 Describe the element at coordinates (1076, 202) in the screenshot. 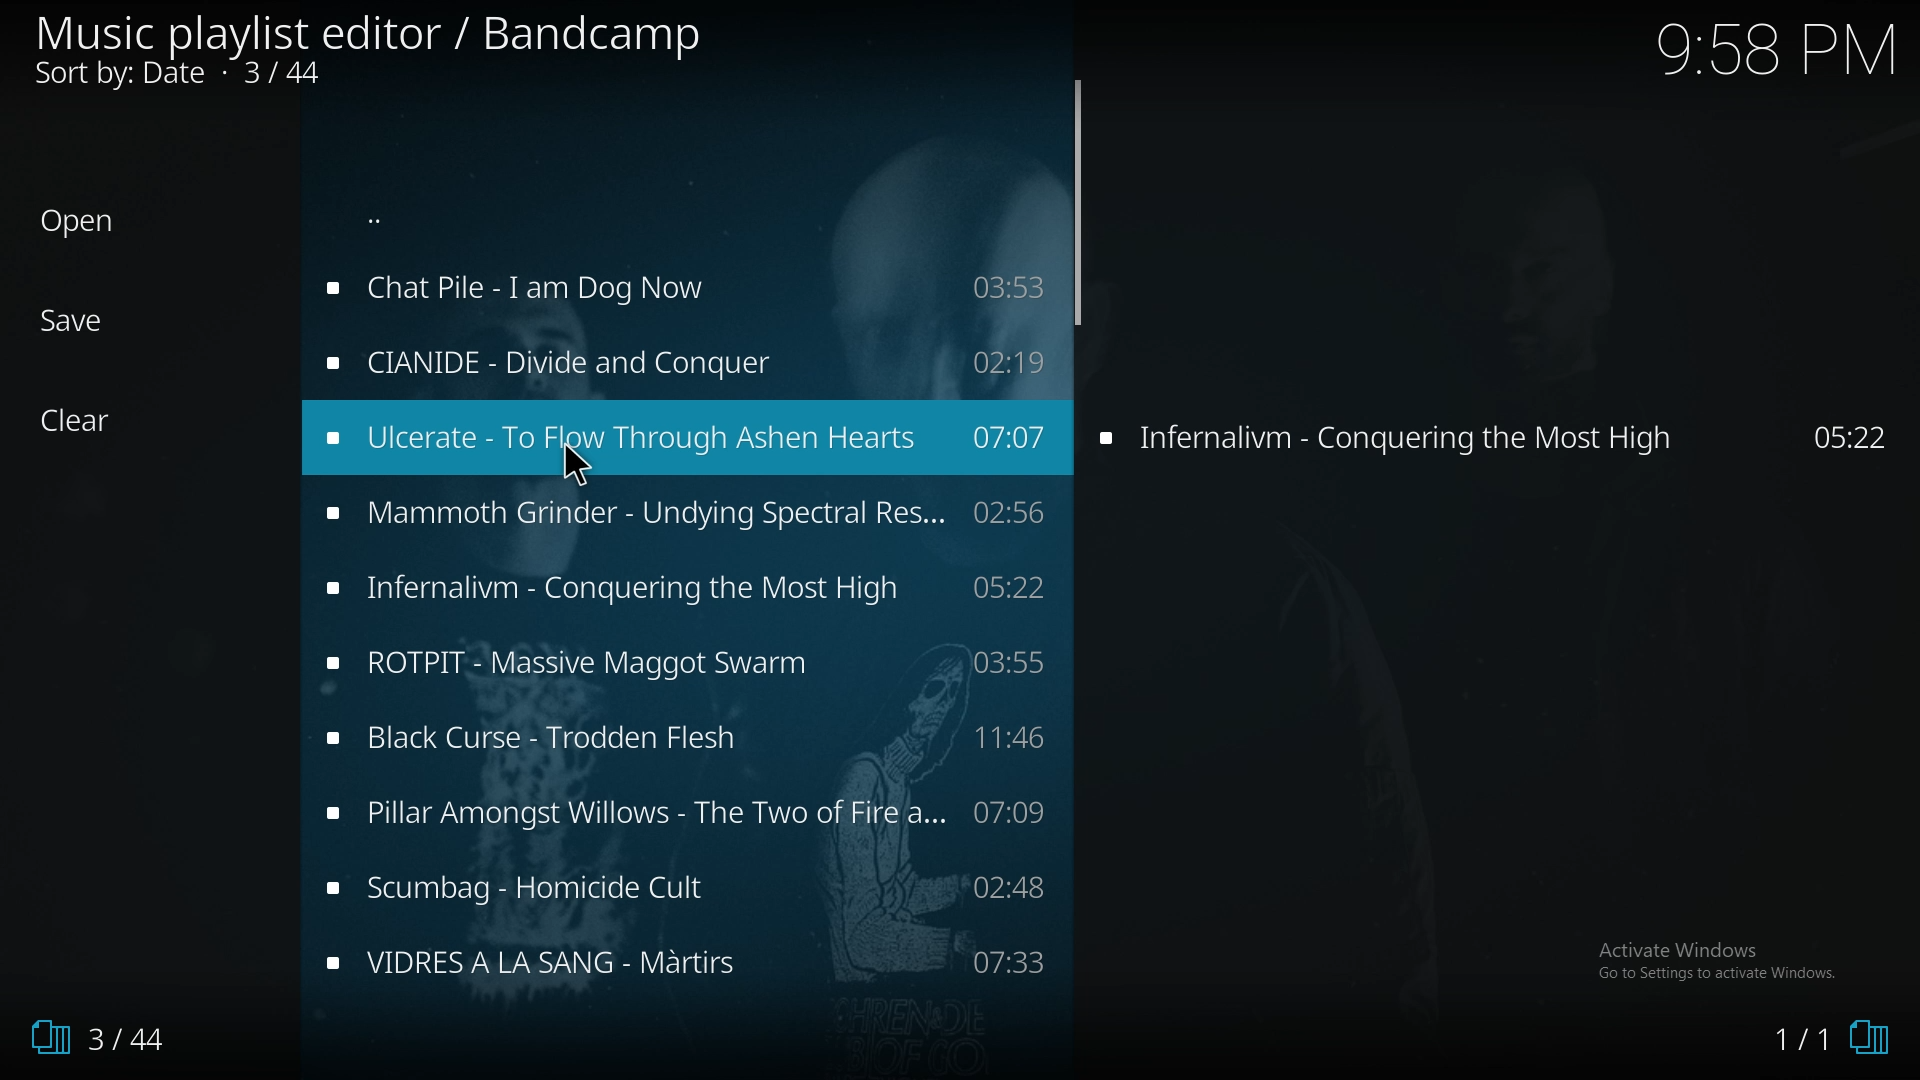

I see `scroll bar` at that location.